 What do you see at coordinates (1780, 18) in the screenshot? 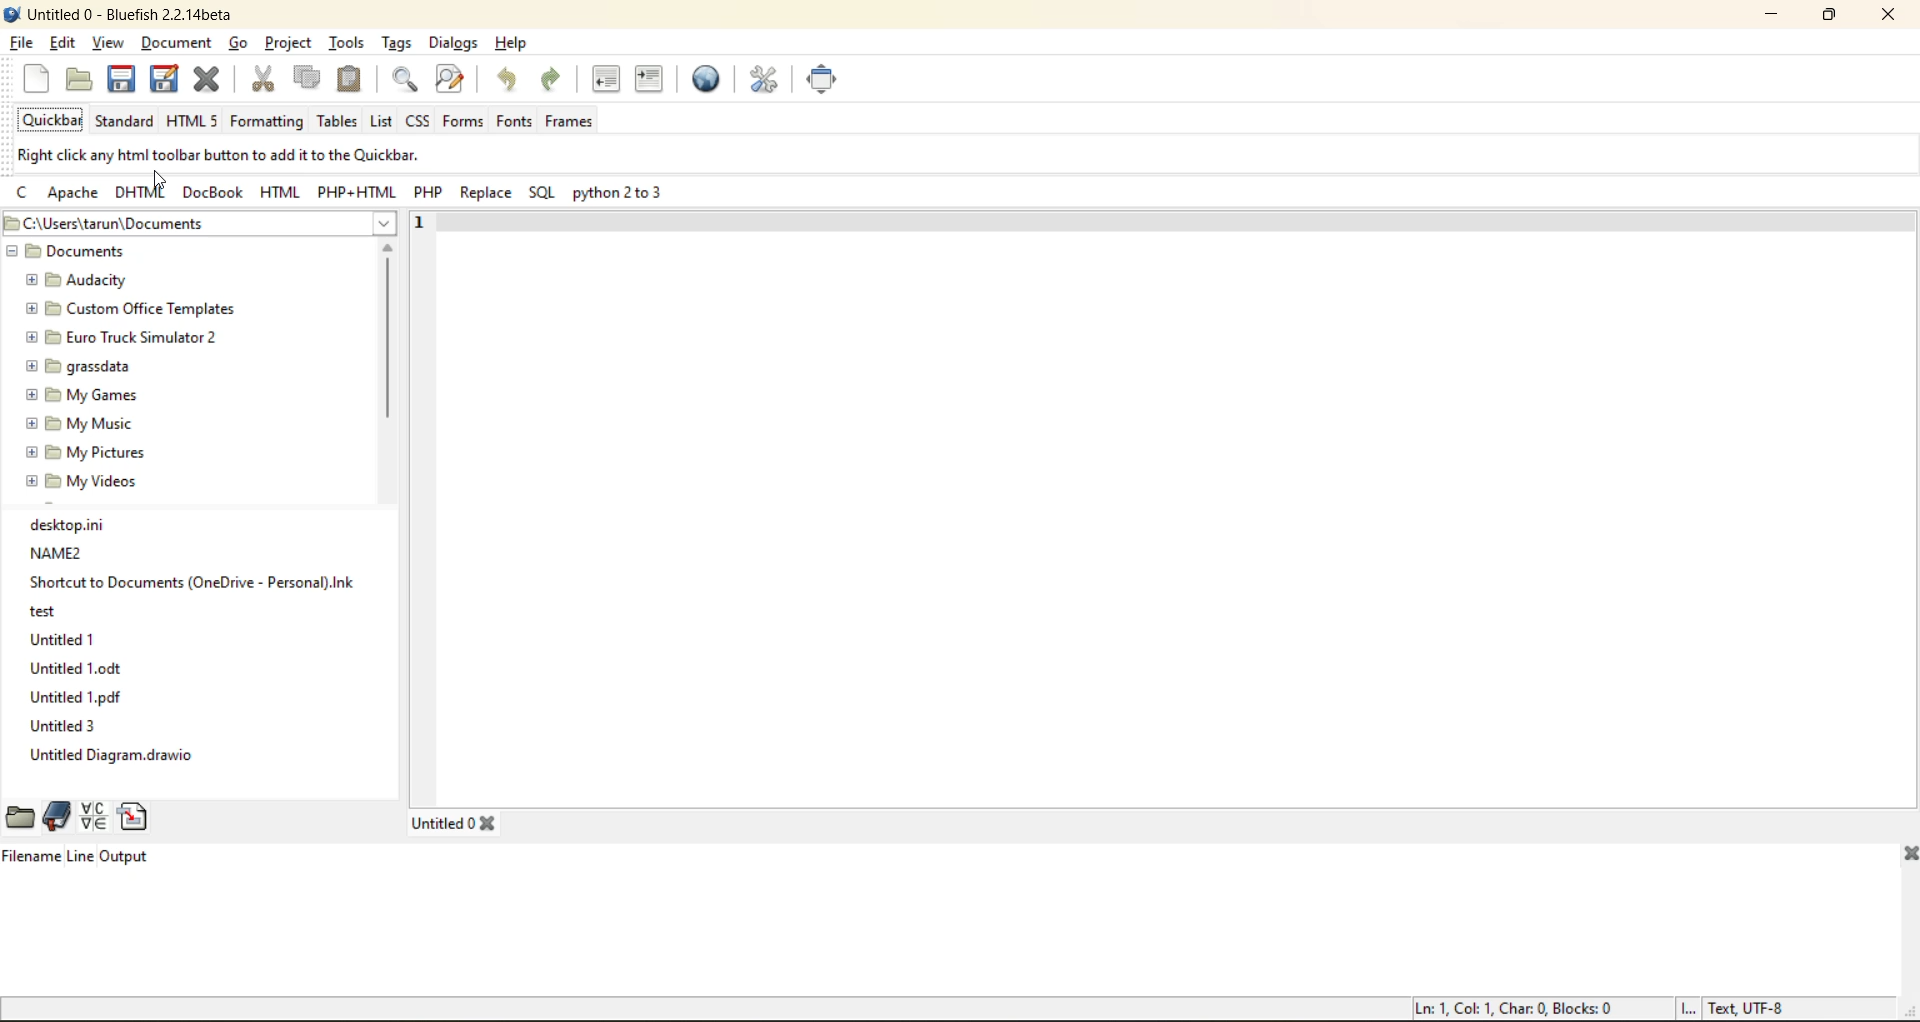
I see `minimize` at bounding box center [1780, 18].